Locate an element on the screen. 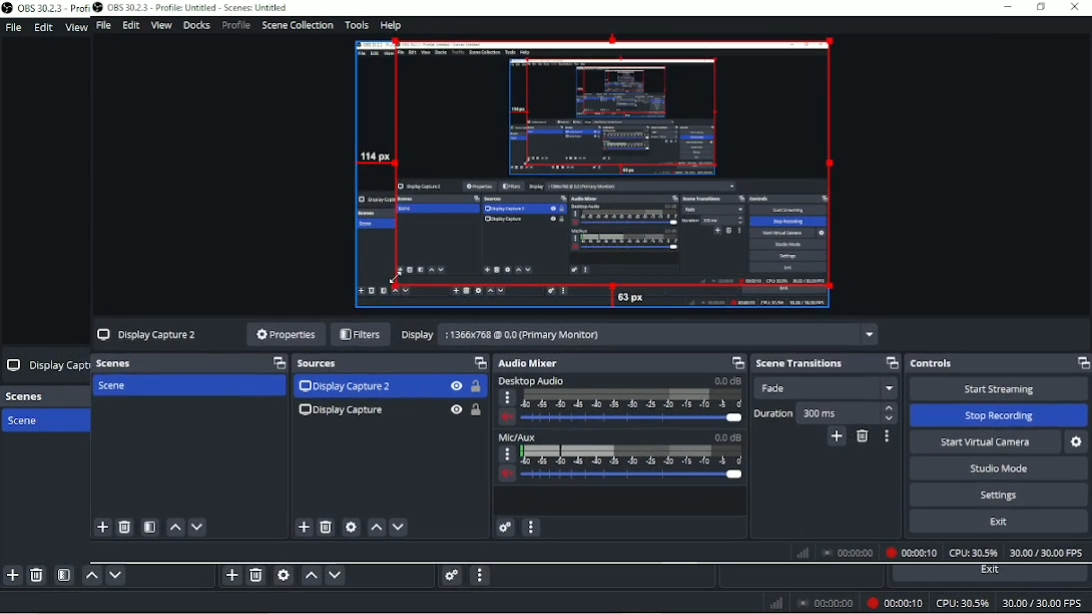 The width and height of the screenshot is (1092, 614). ‘Start Streaming is located at coordinates (1000, 387).